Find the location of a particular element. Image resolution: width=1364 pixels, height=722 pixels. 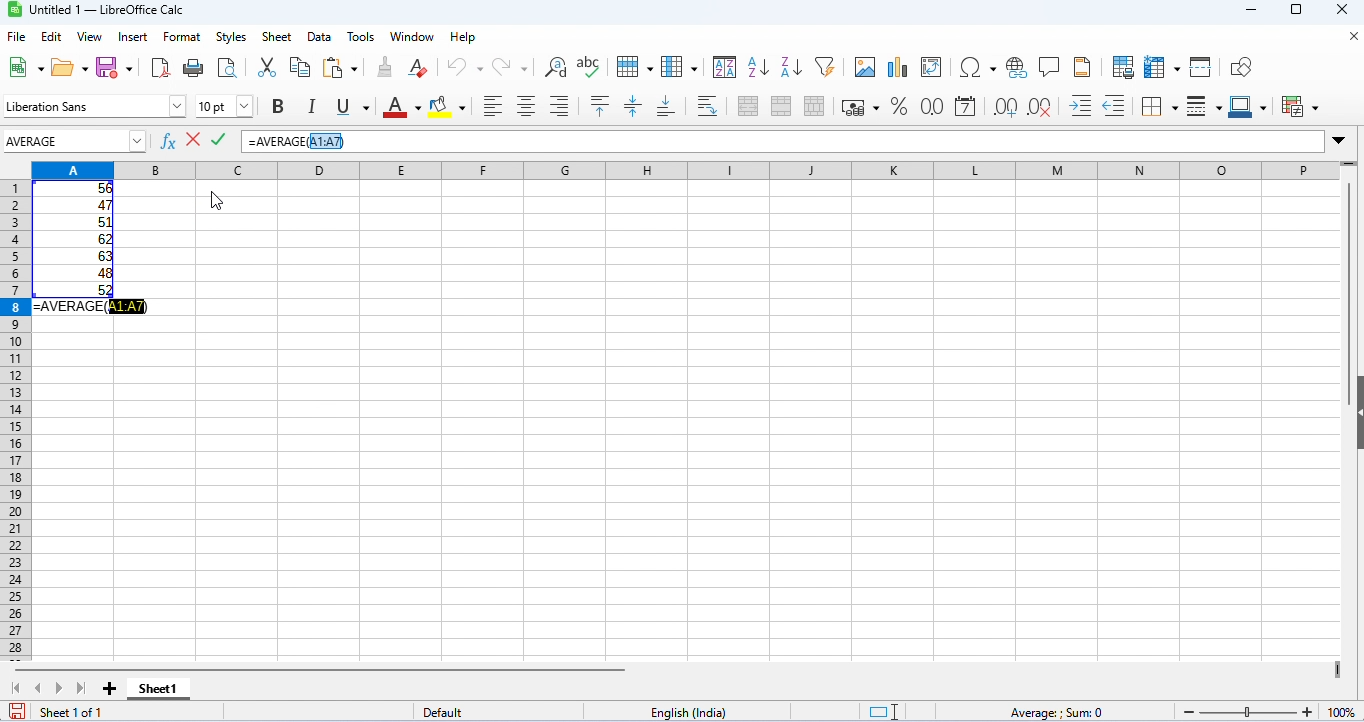

previous sheet is located at coordinates (39, 687).